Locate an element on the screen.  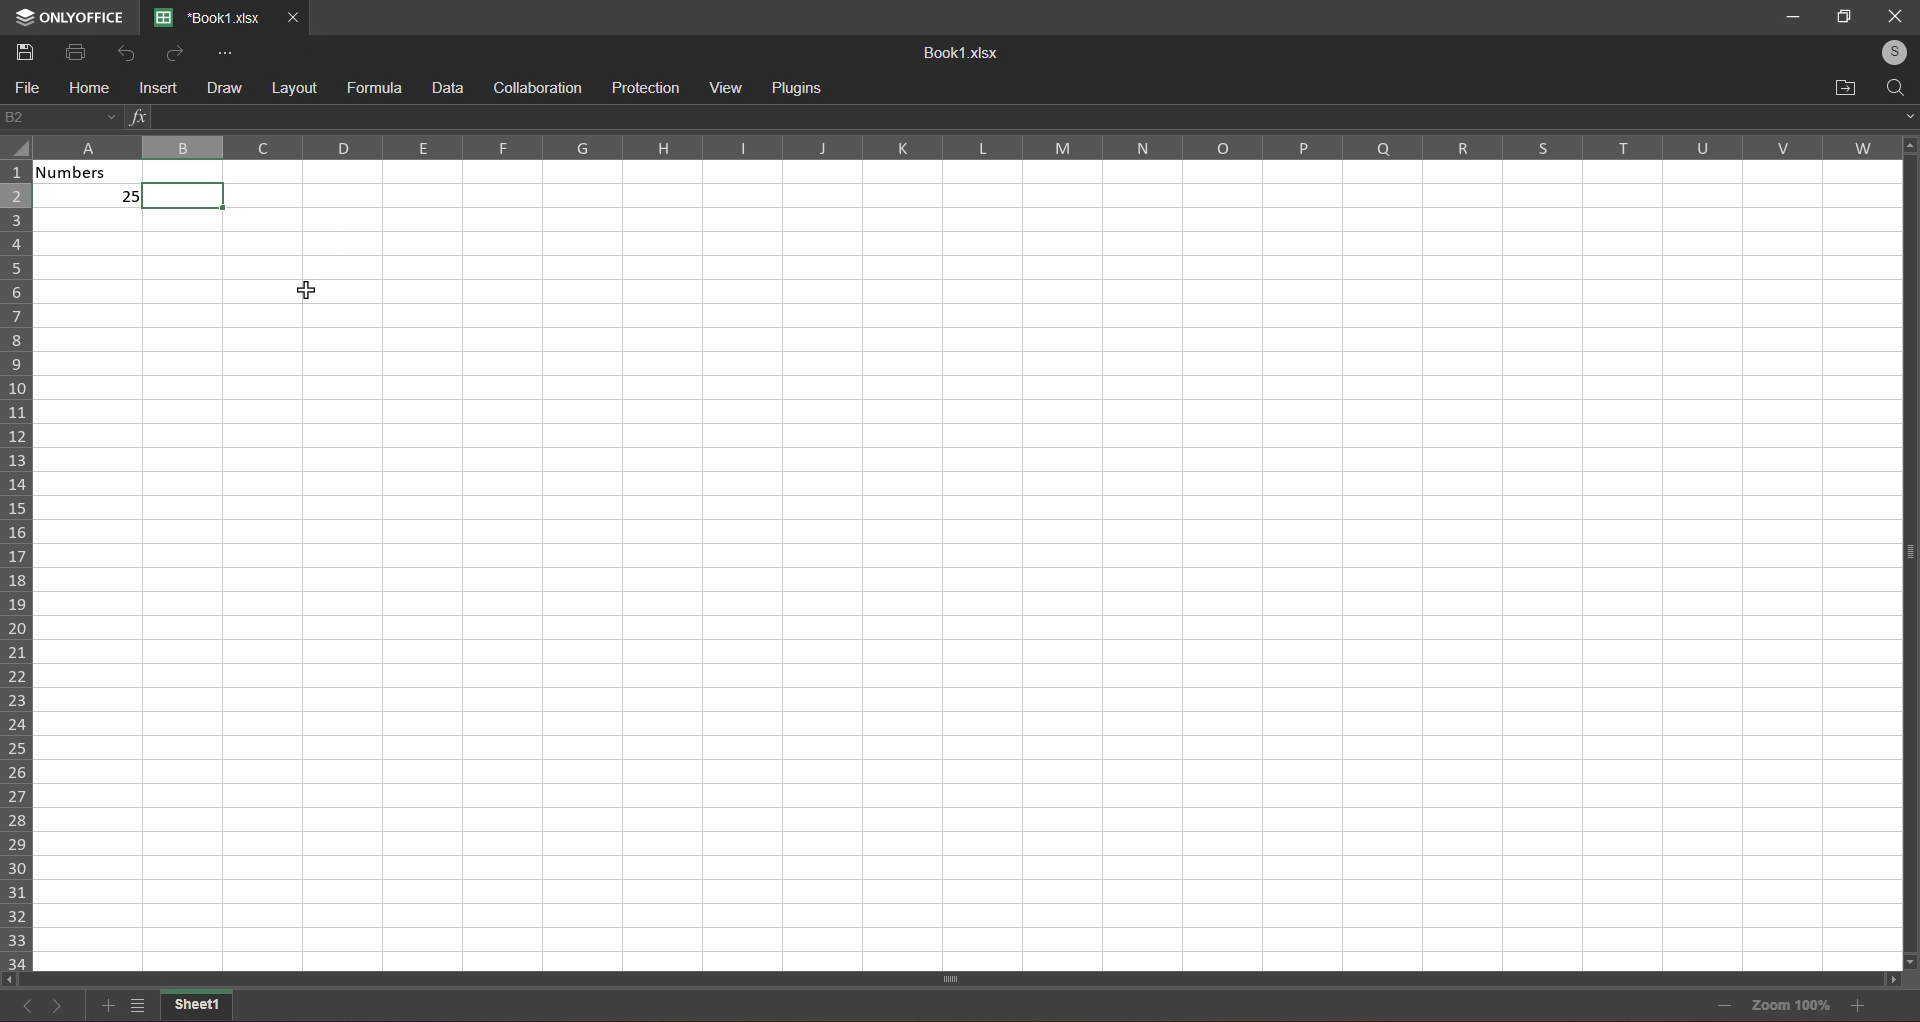
scroll down is located at coordinates (1912, 960).